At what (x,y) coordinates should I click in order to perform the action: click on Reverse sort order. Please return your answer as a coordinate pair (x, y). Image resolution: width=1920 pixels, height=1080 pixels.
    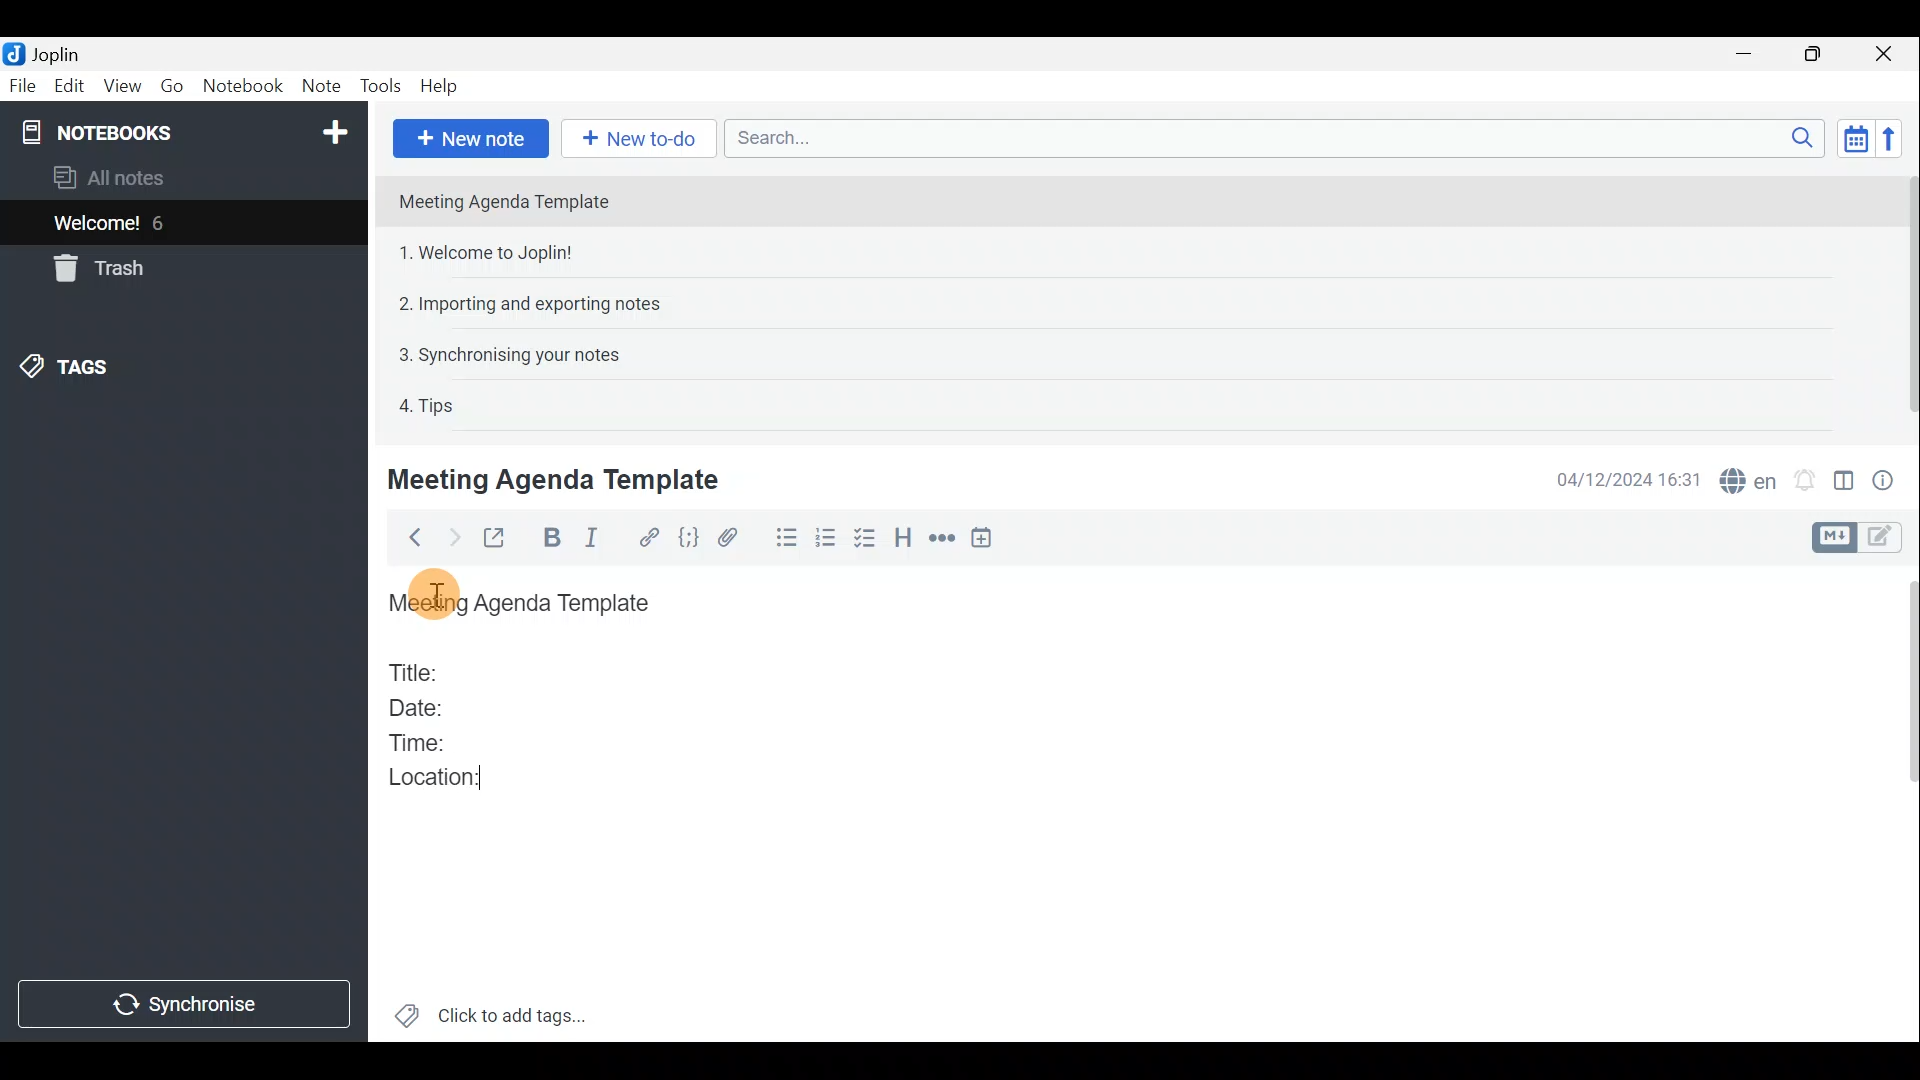
    Looking at the image, I should click on (1891, 139).